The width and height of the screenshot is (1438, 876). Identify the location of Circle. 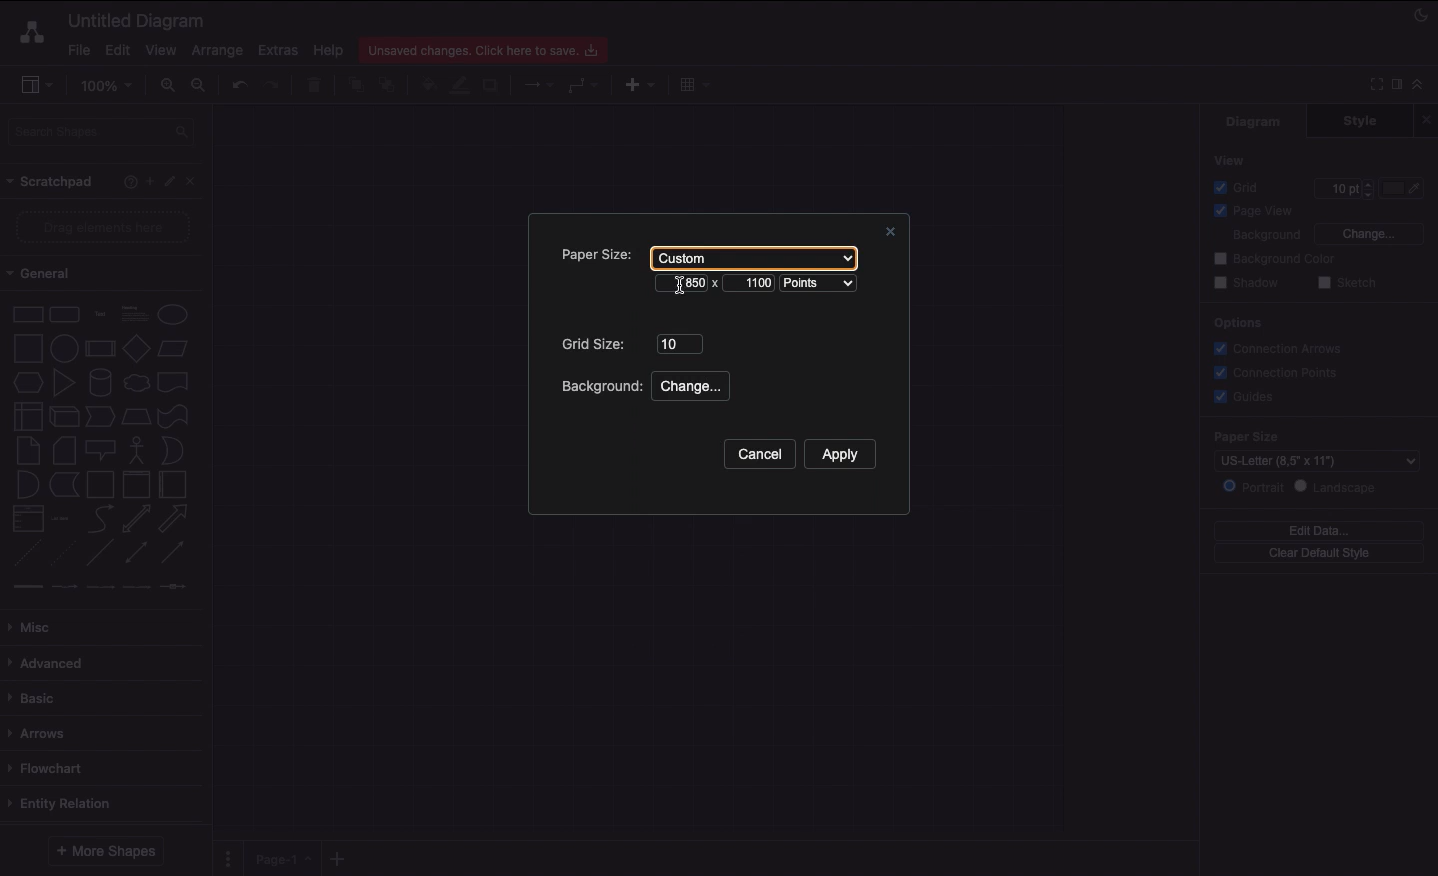
(64, 346).